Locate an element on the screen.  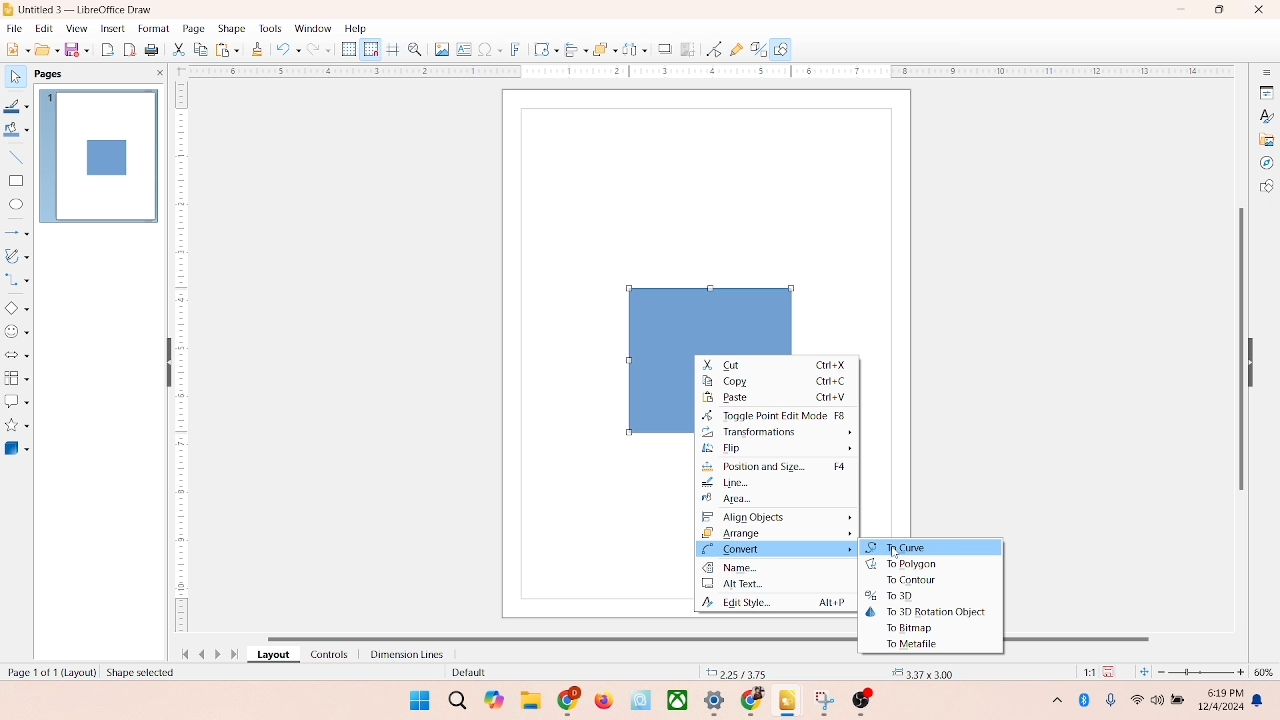
block arrow is located at coordinates (17, 356).